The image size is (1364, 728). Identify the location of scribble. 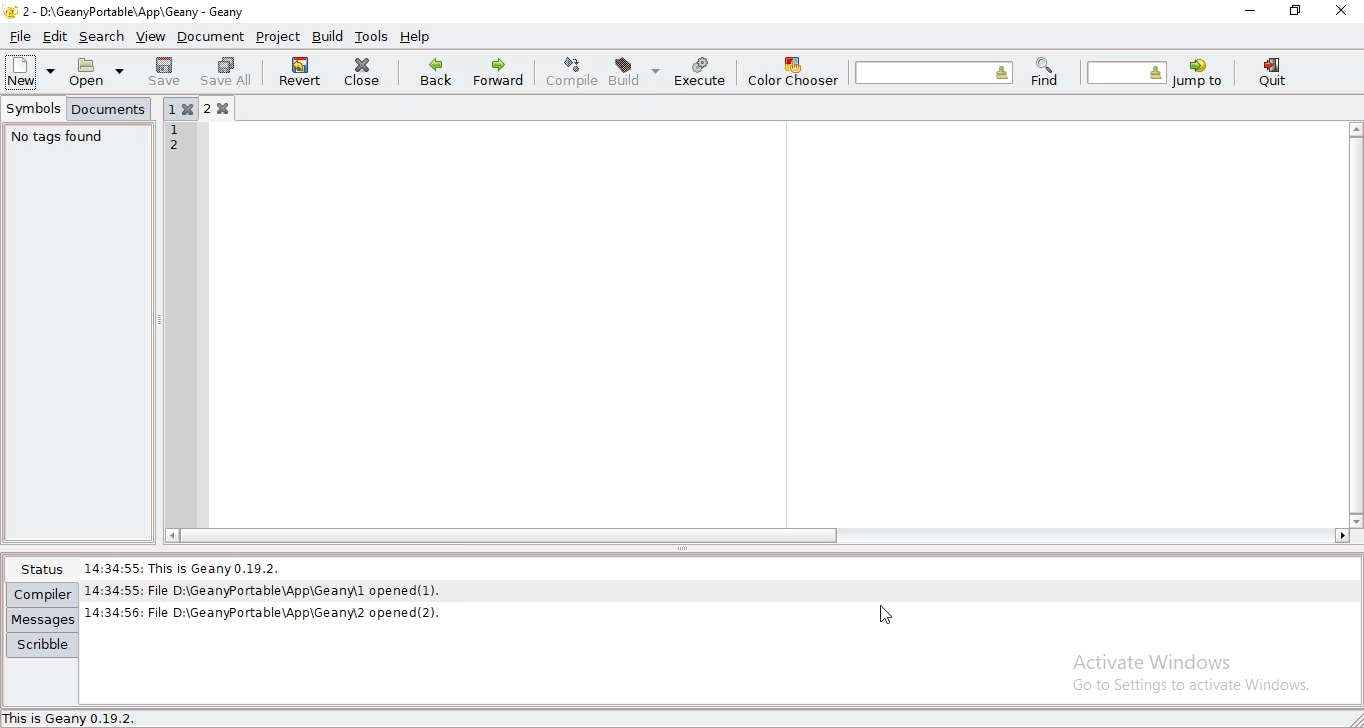
(42, 645).